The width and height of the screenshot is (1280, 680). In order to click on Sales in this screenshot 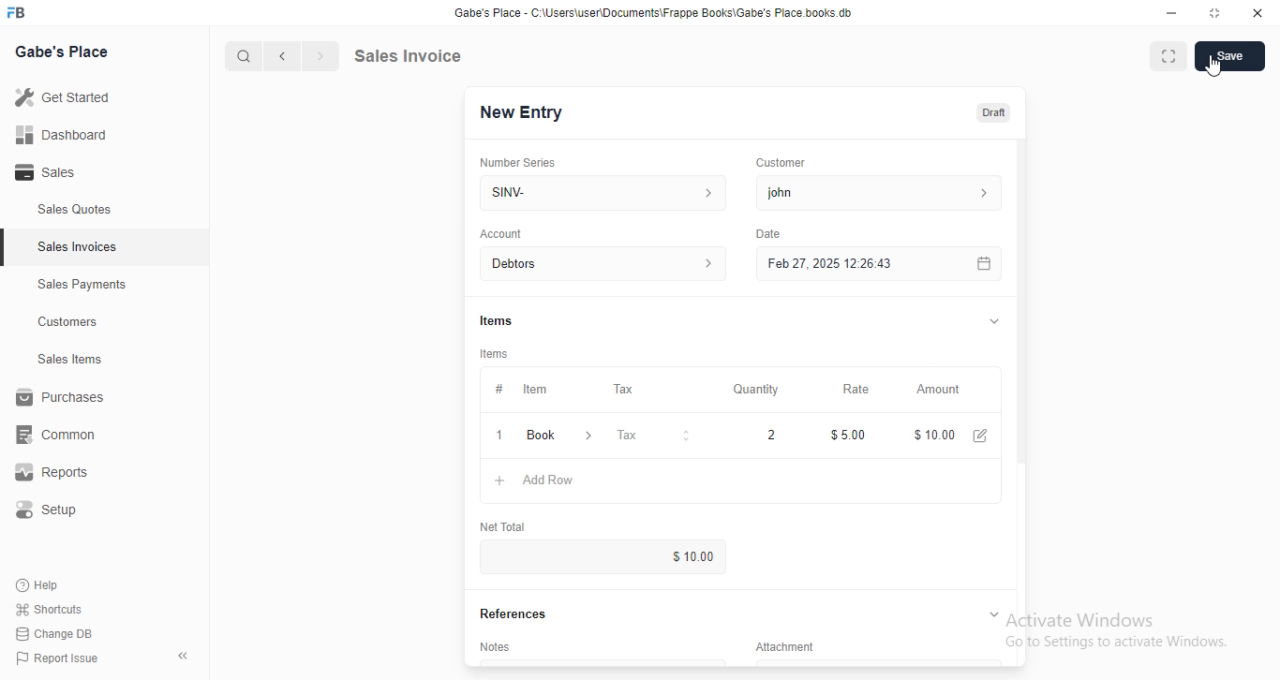, I will do `click(48, 171)`.